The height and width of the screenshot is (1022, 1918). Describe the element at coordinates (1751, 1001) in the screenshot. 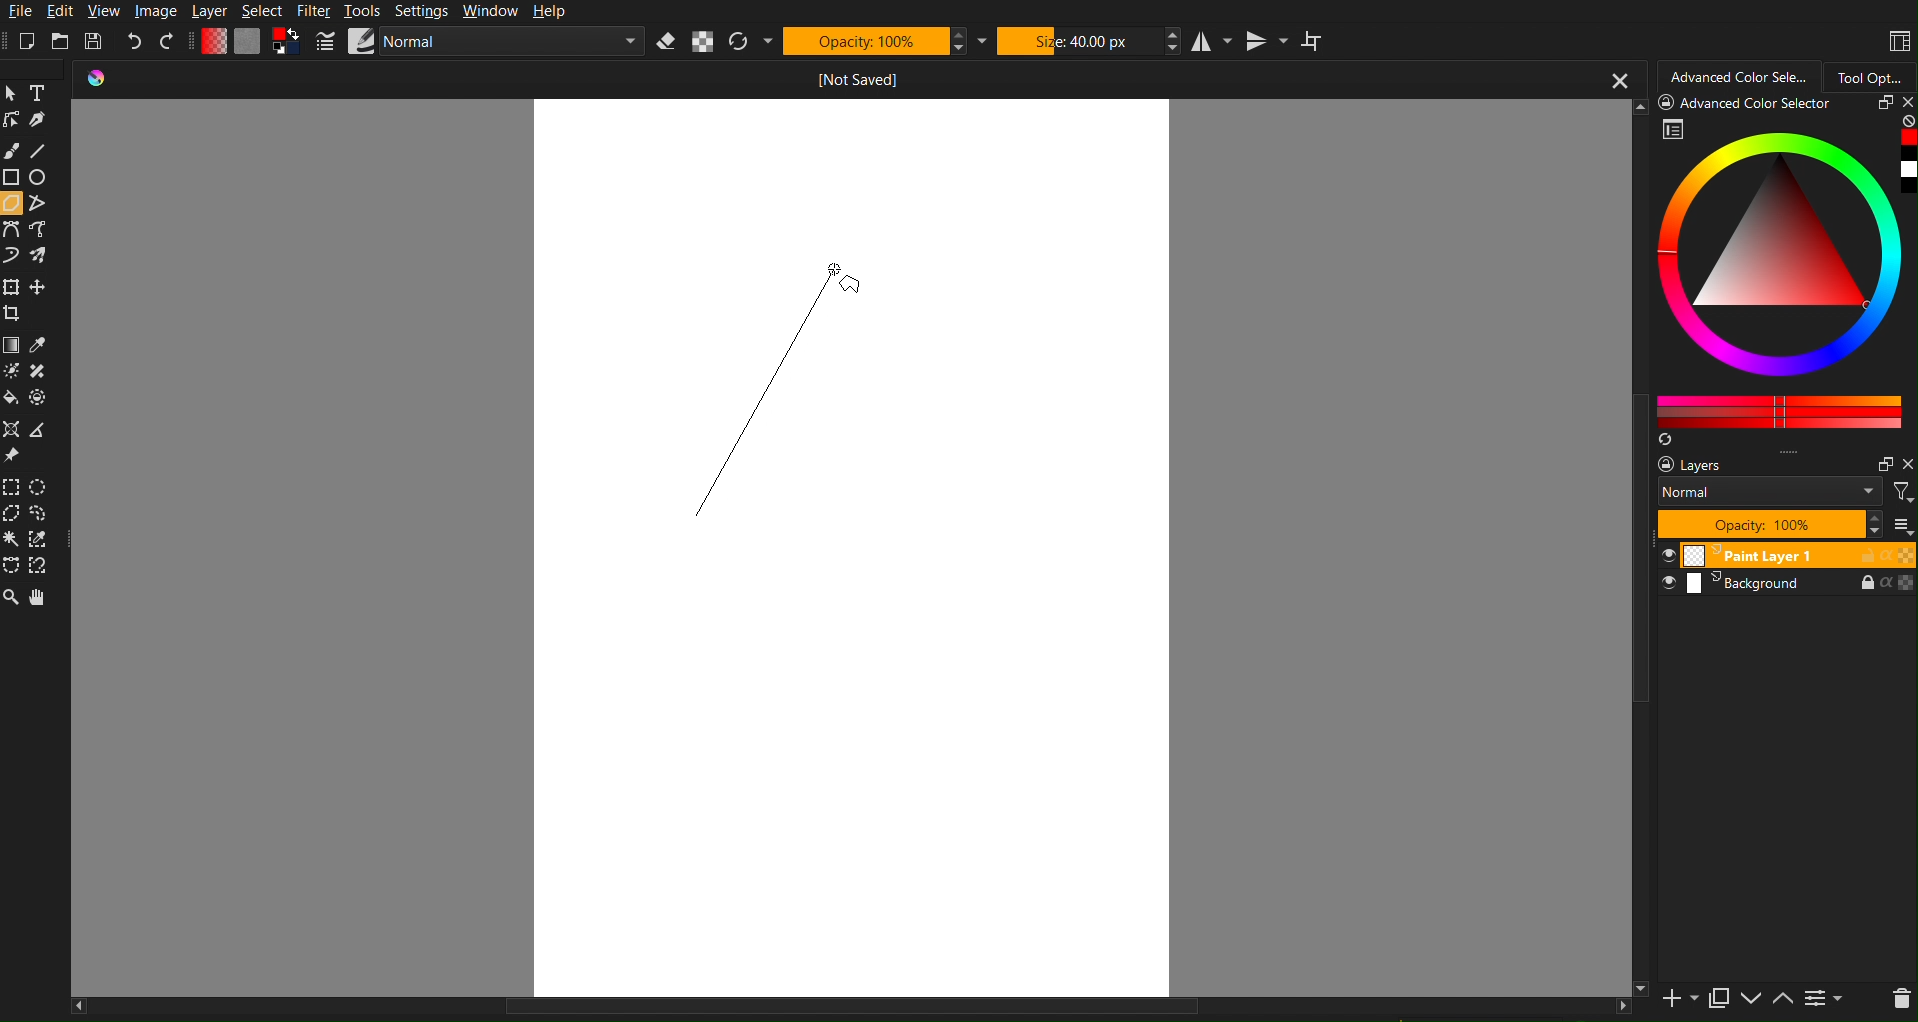

I see `move layer down` at that location.